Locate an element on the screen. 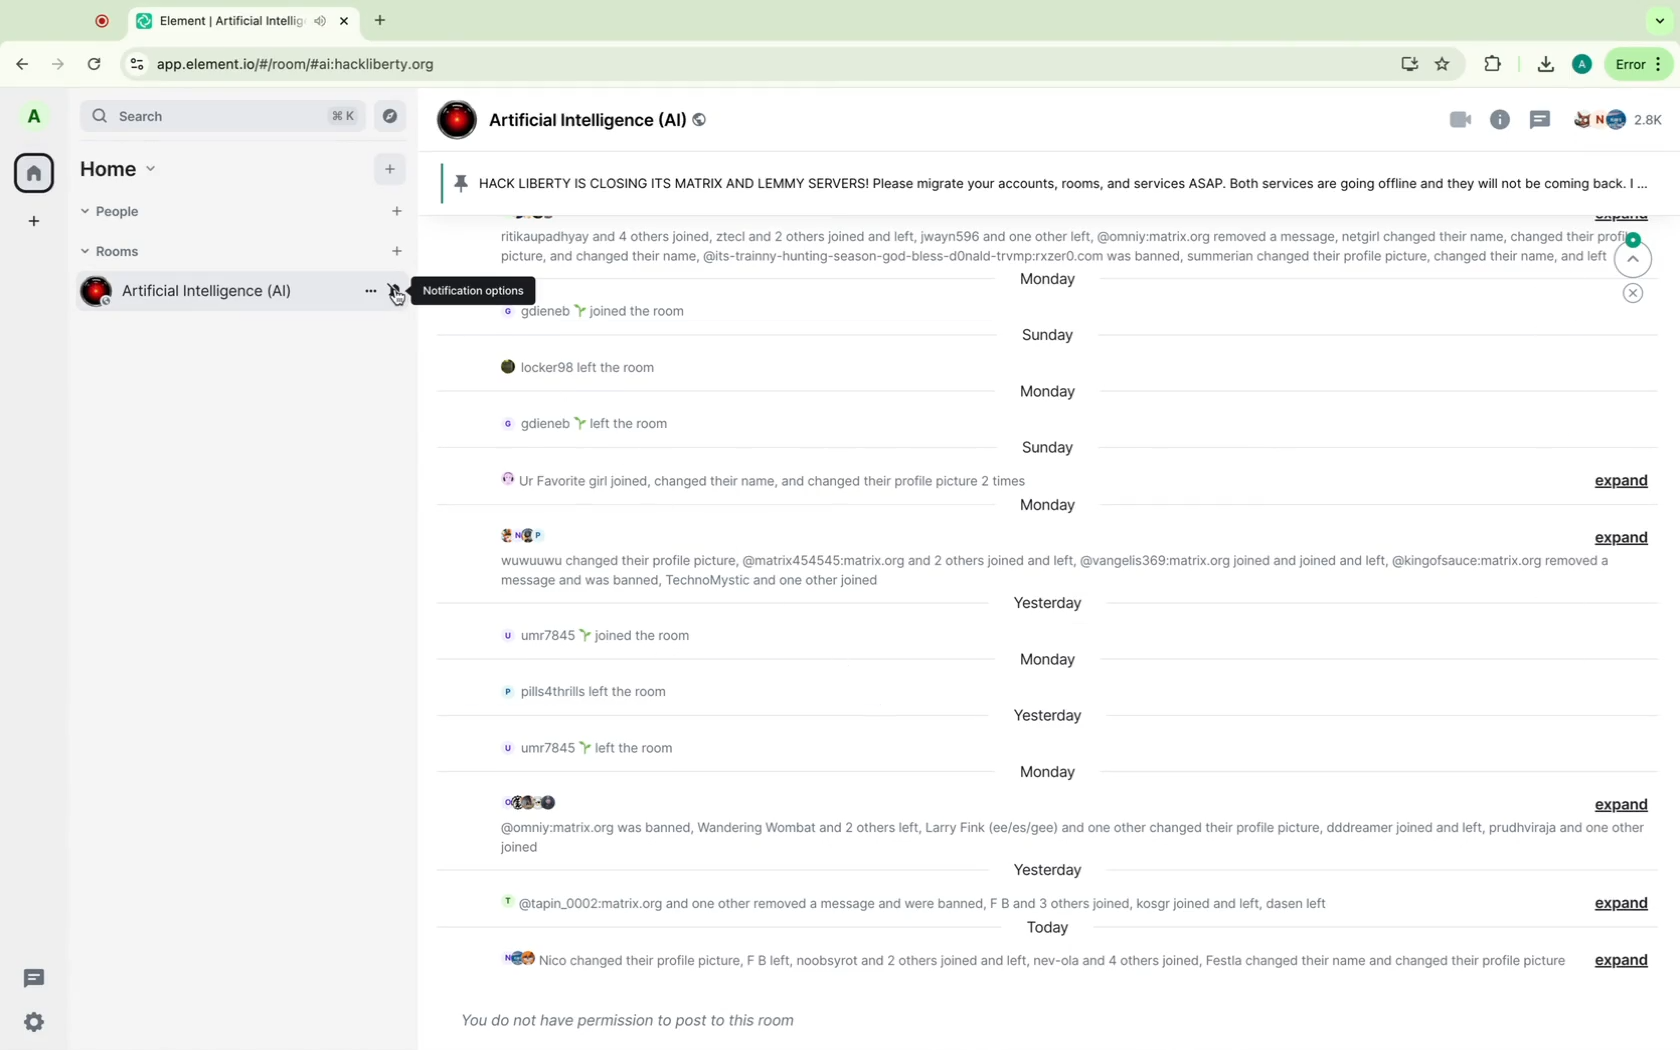 The height and width of the screenshot is (1050, 1680). more is located at coordinates (1638, 65).